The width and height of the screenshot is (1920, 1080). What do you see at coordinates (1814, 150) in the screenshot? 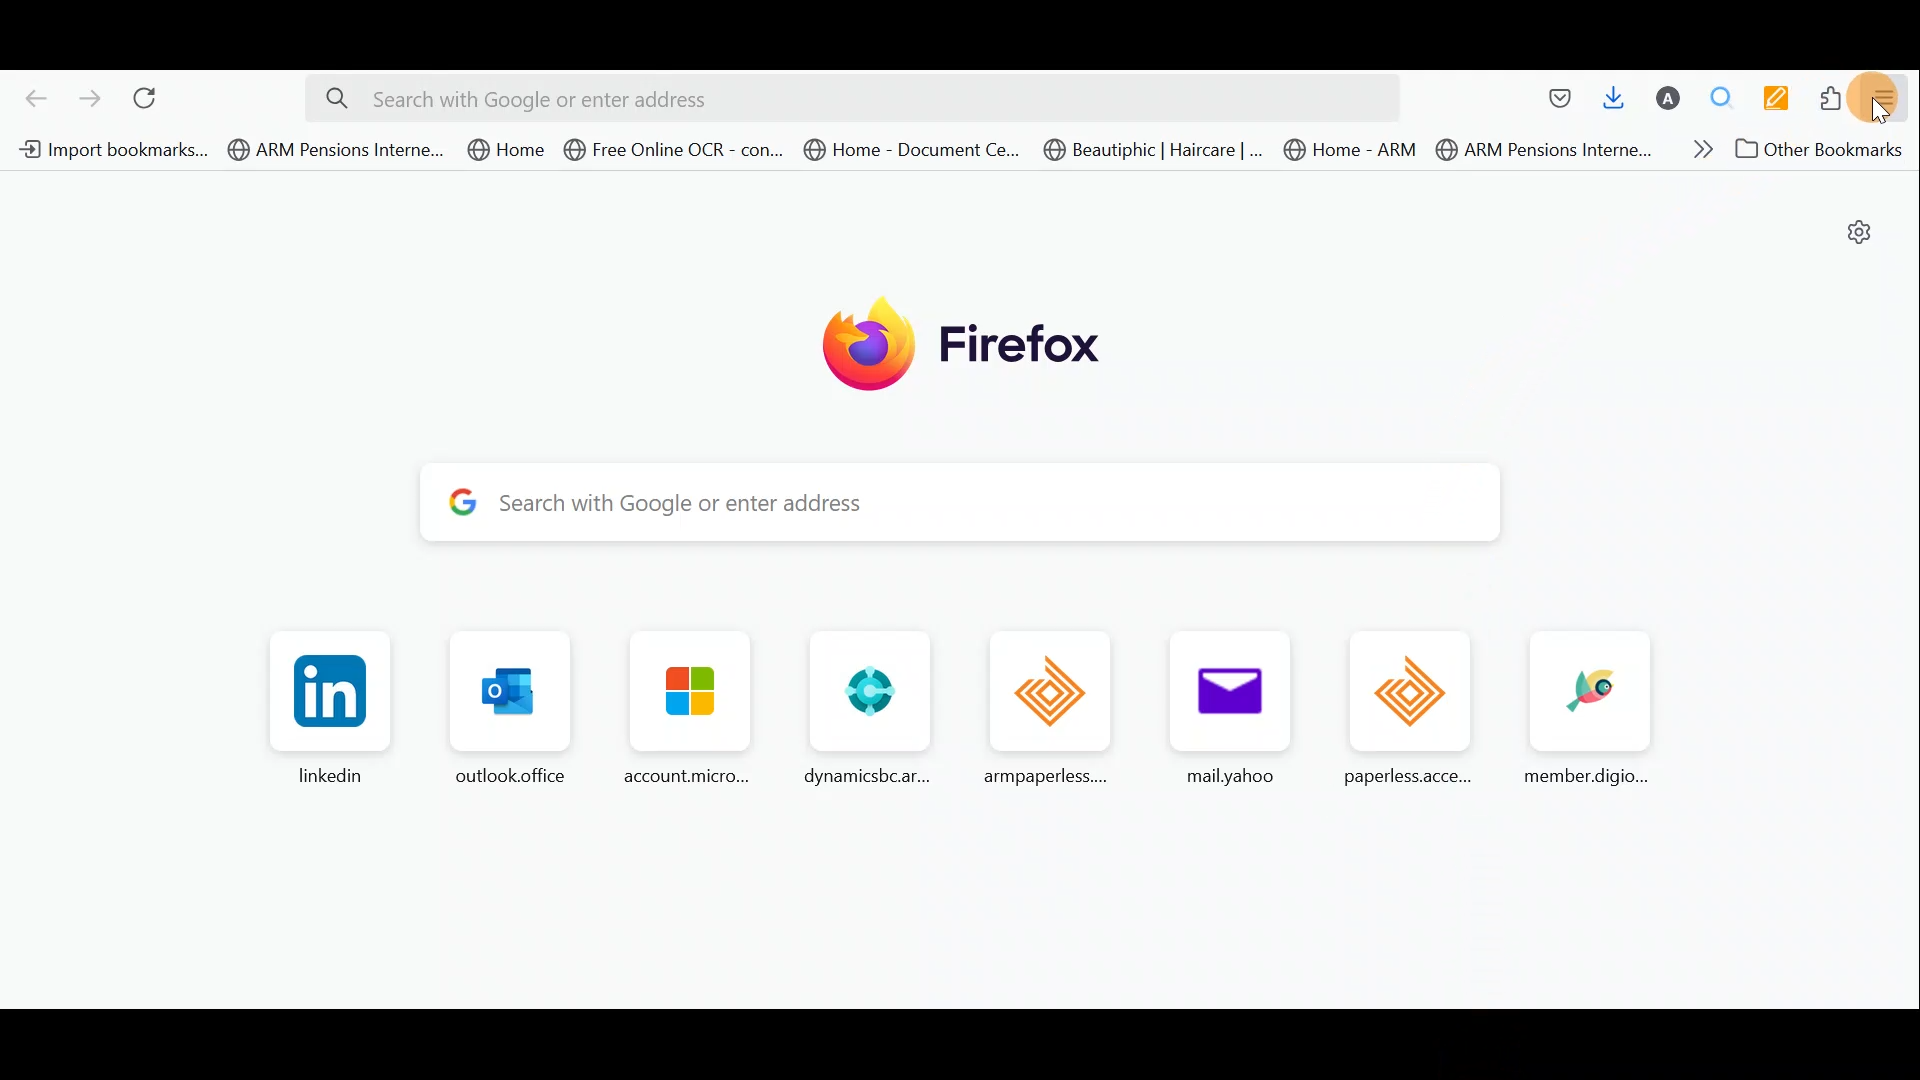
I see `] Other Bookmarks` at bounding box center [1814, 150].